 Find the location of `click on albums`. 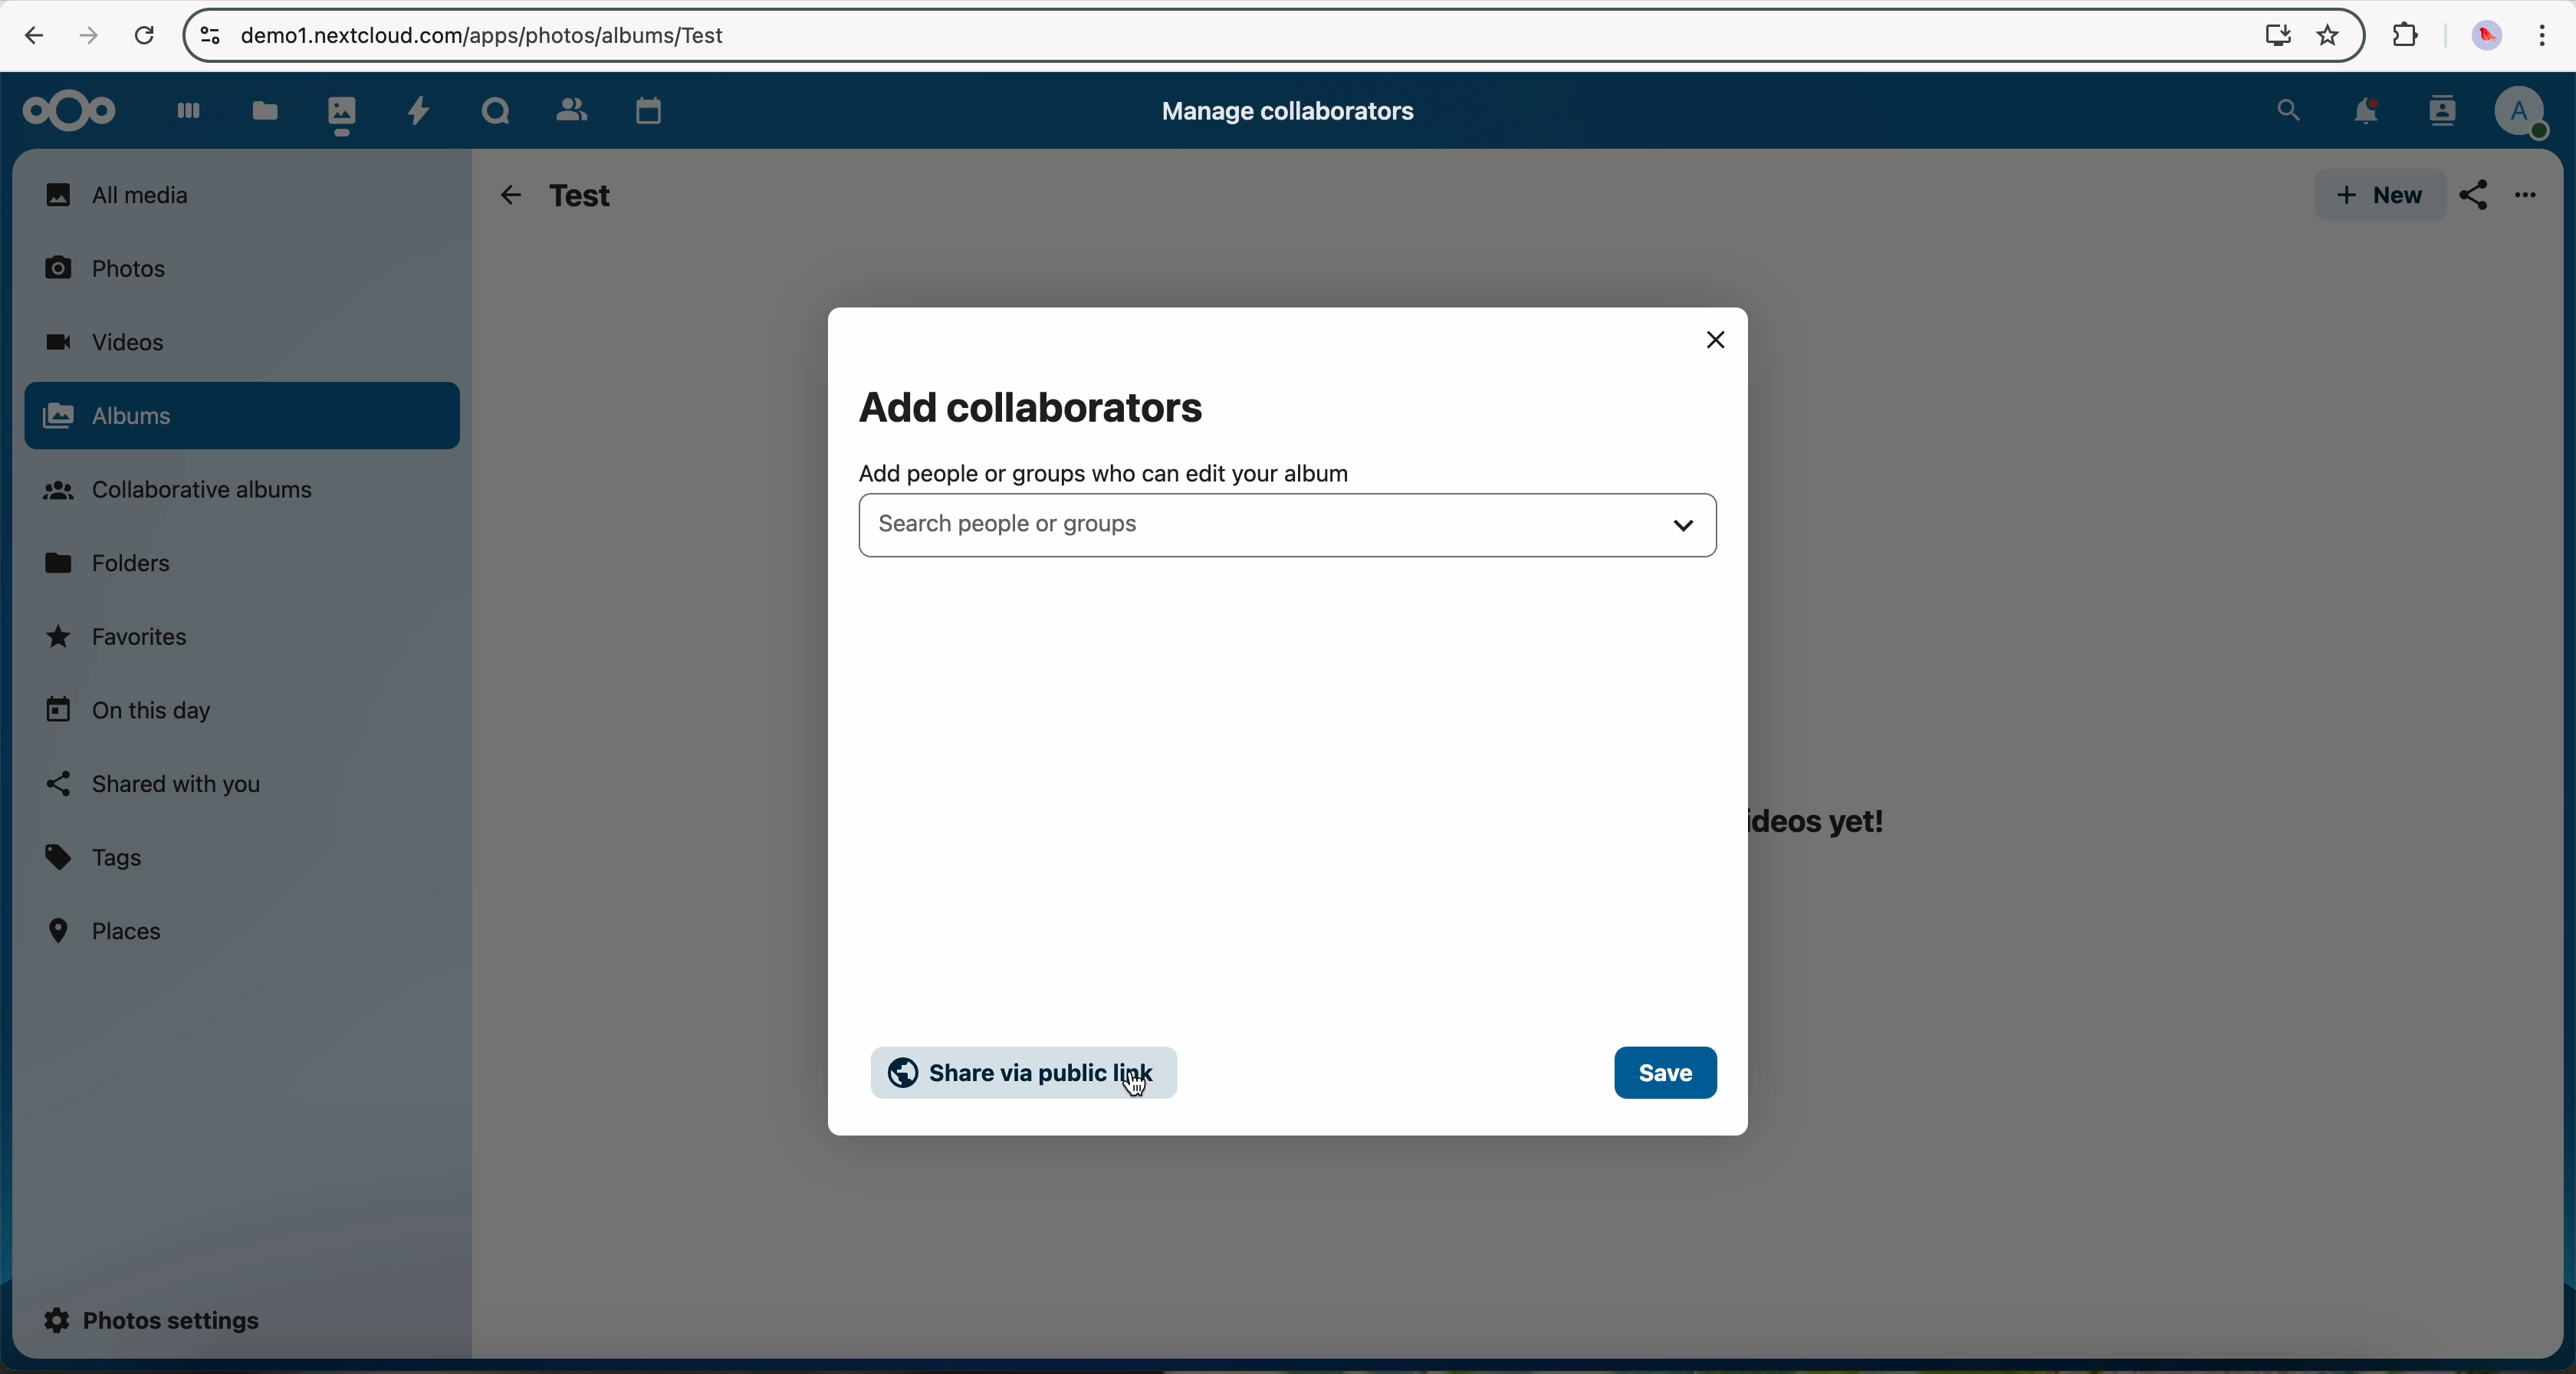

click on albums is located at coordinates (241, 418).